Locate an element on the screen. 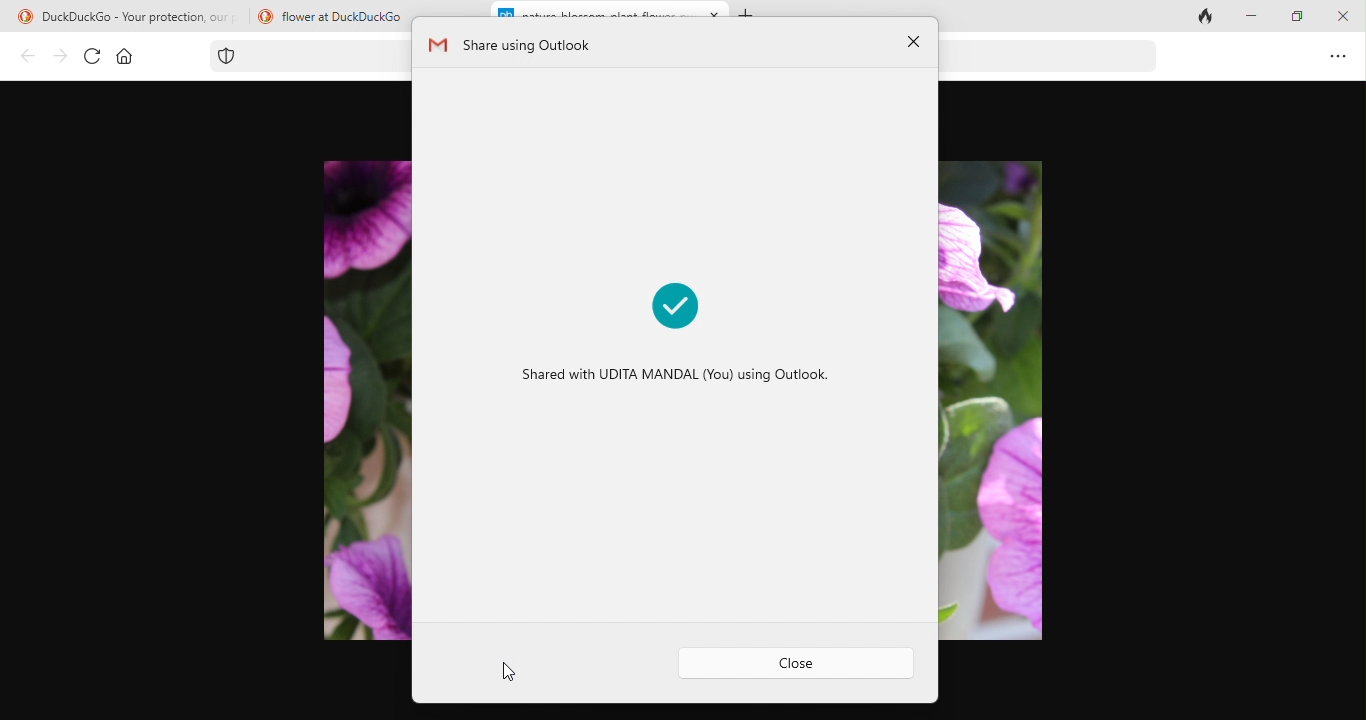  minimize is located at coordinates (1251, 17).